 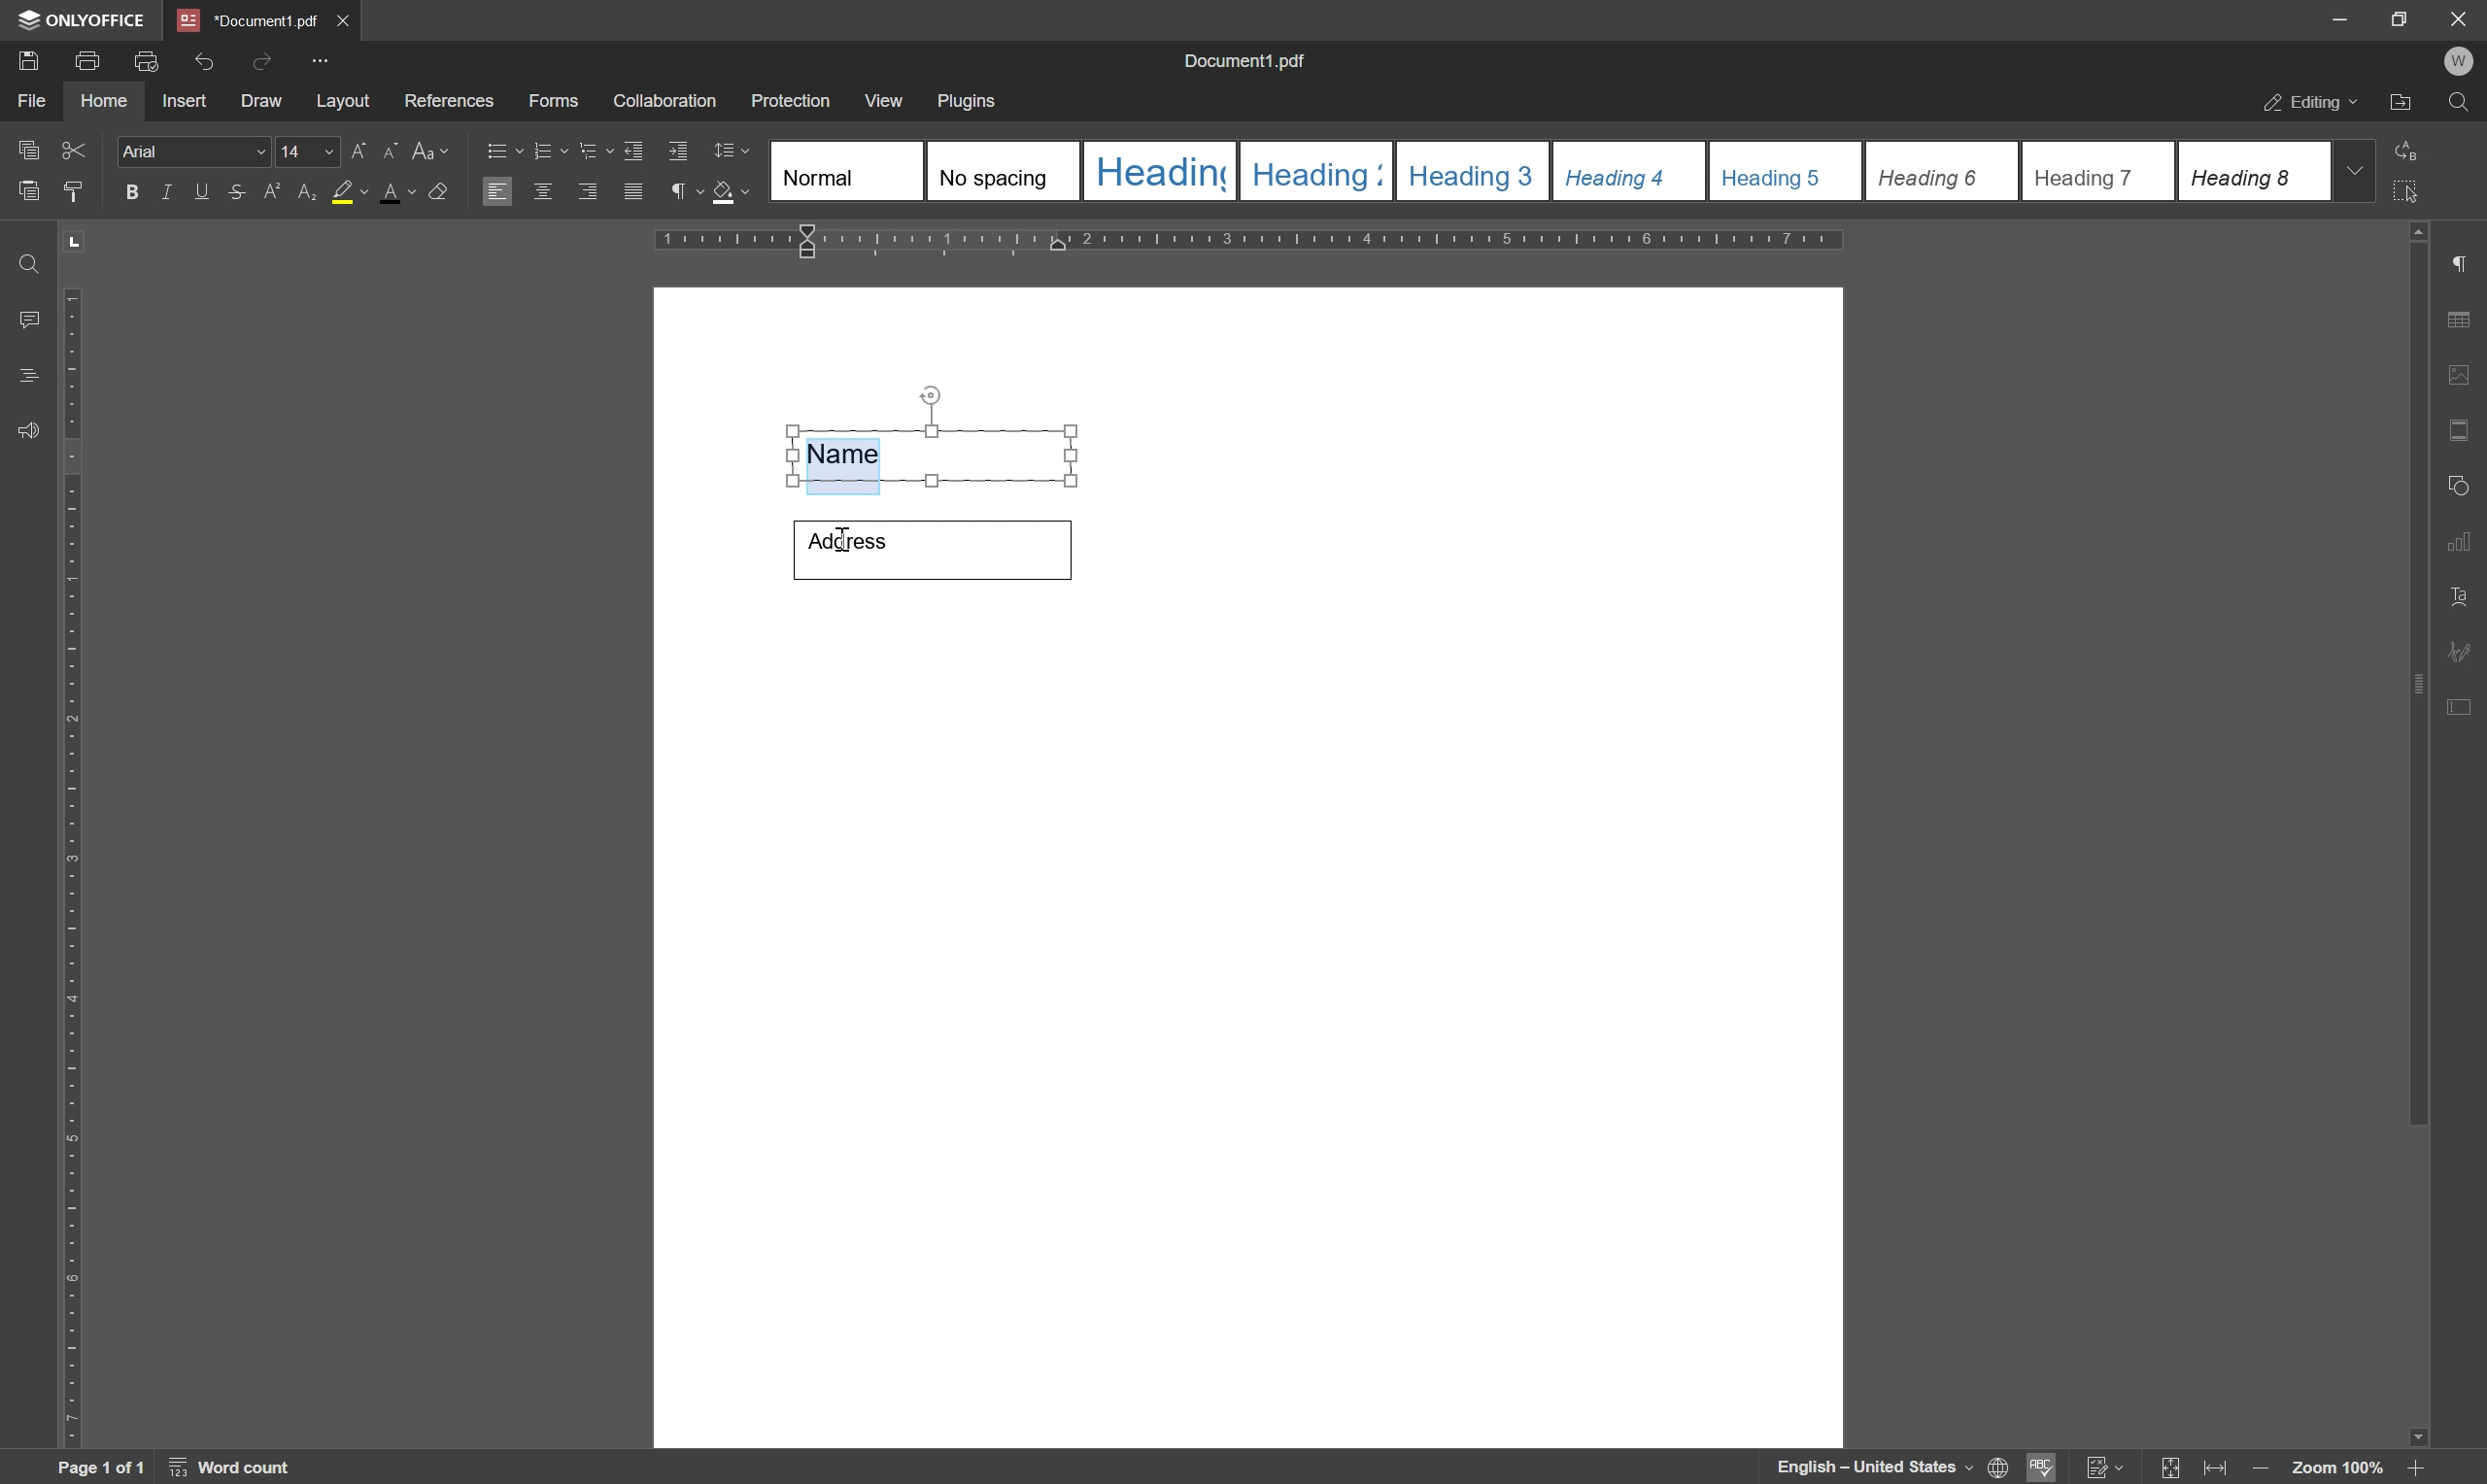 What do you see at coordinates (2465, 321) in the screenshot?
I see `table settings` at bounding box center [2465, 321].